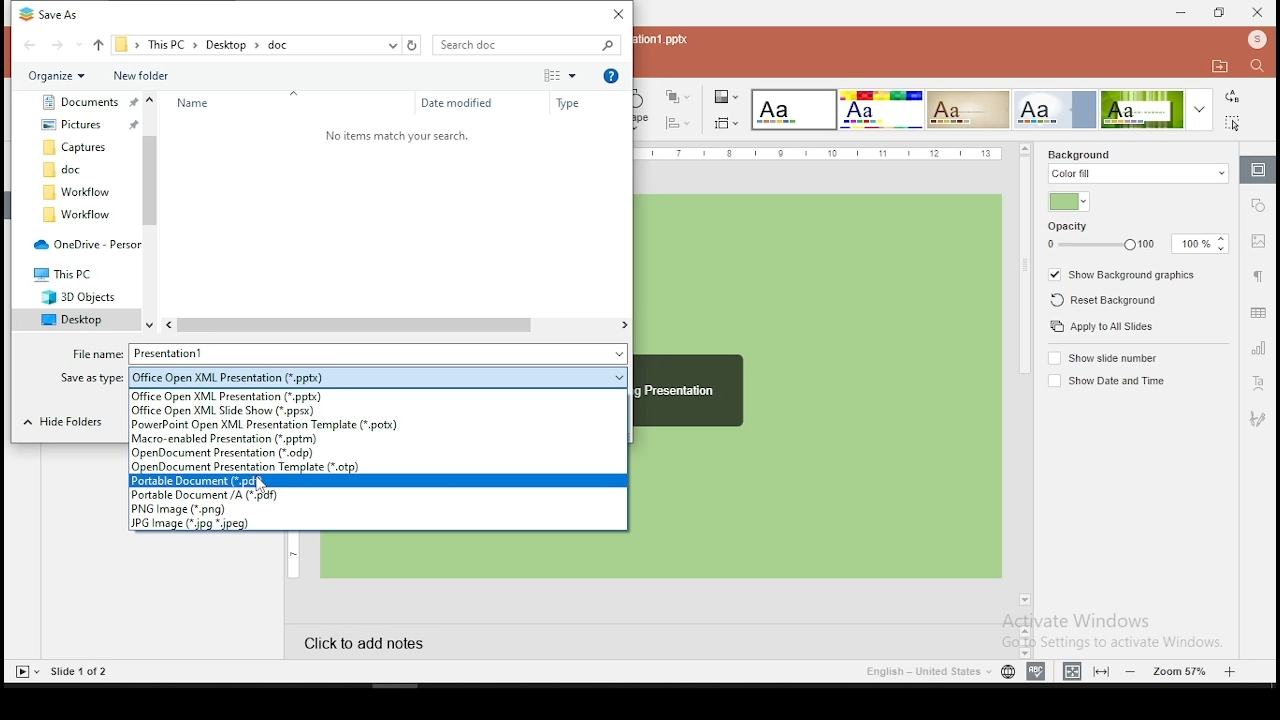 The height and width of the screenshot is (720, 1280). I want to click on open document presentation template, so click(376, 468).